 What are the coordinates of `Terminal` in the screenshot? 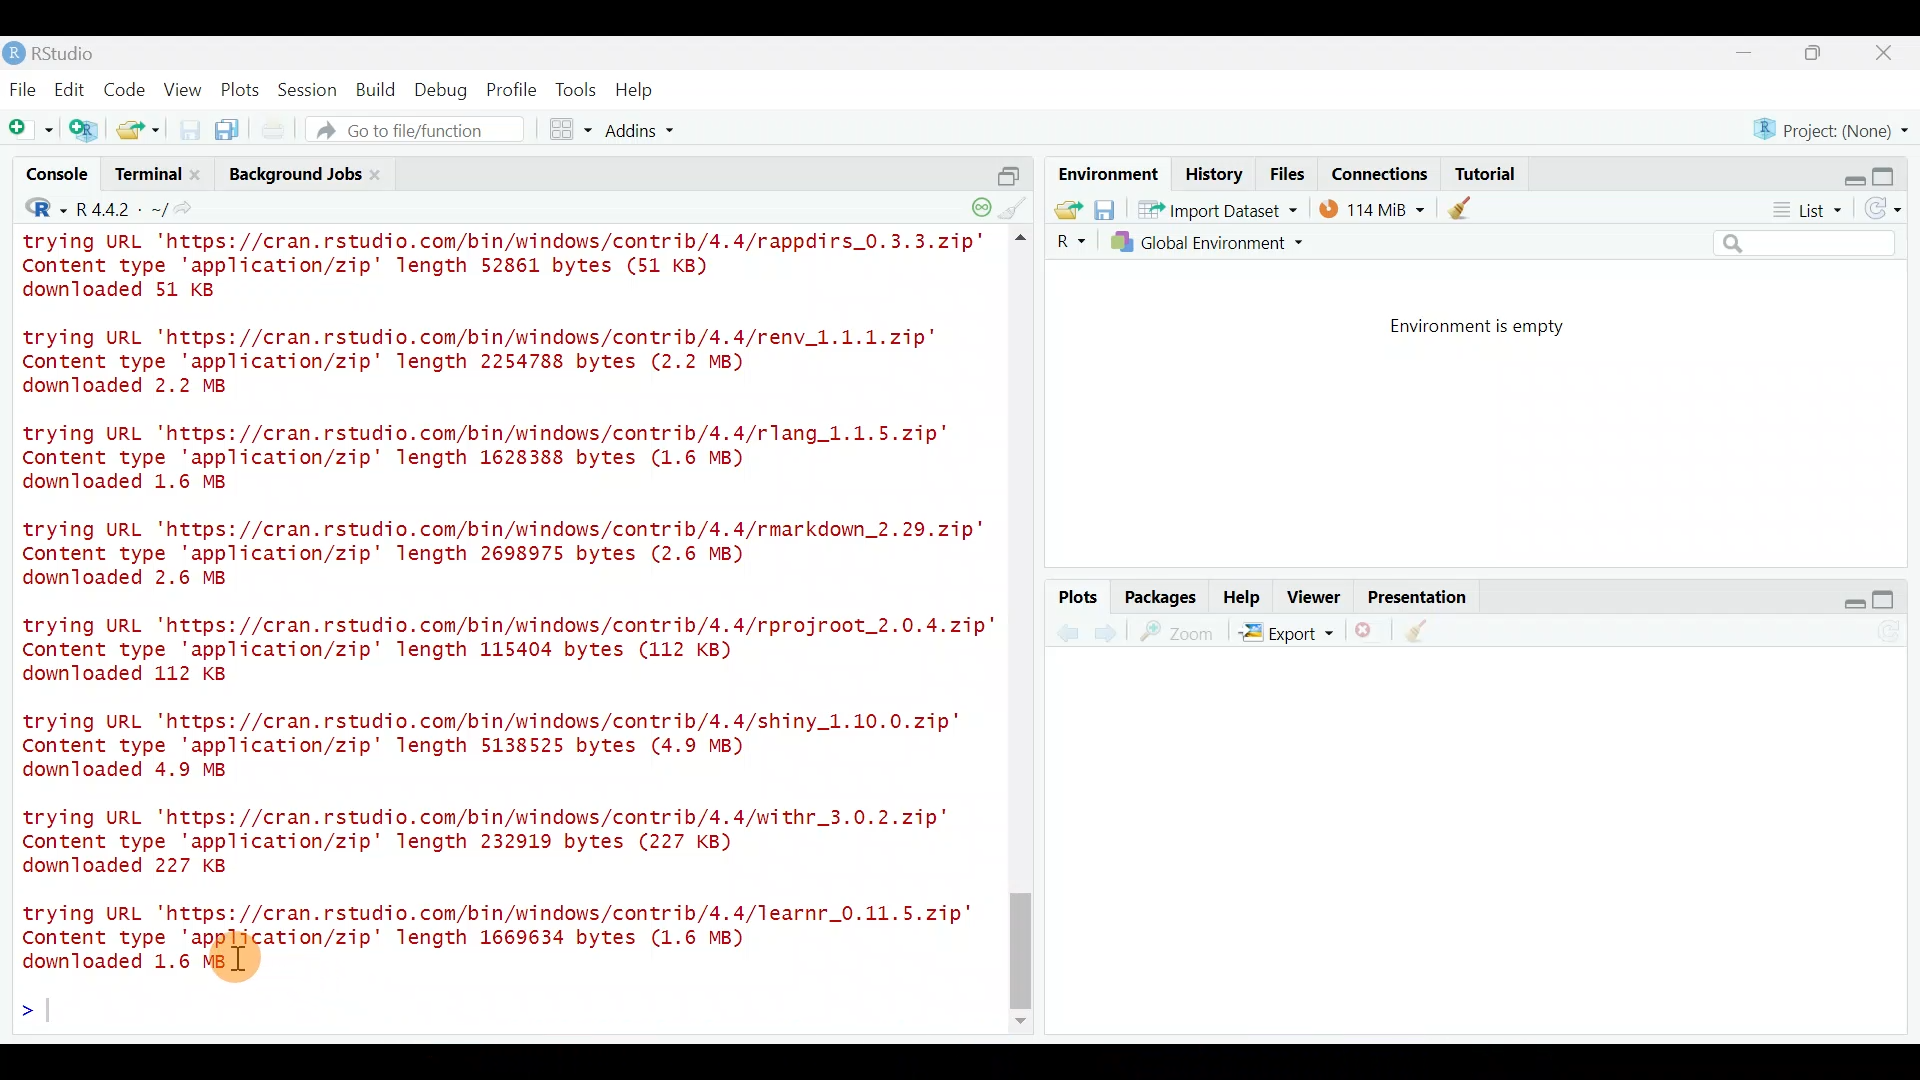 It's located at (146, 177).